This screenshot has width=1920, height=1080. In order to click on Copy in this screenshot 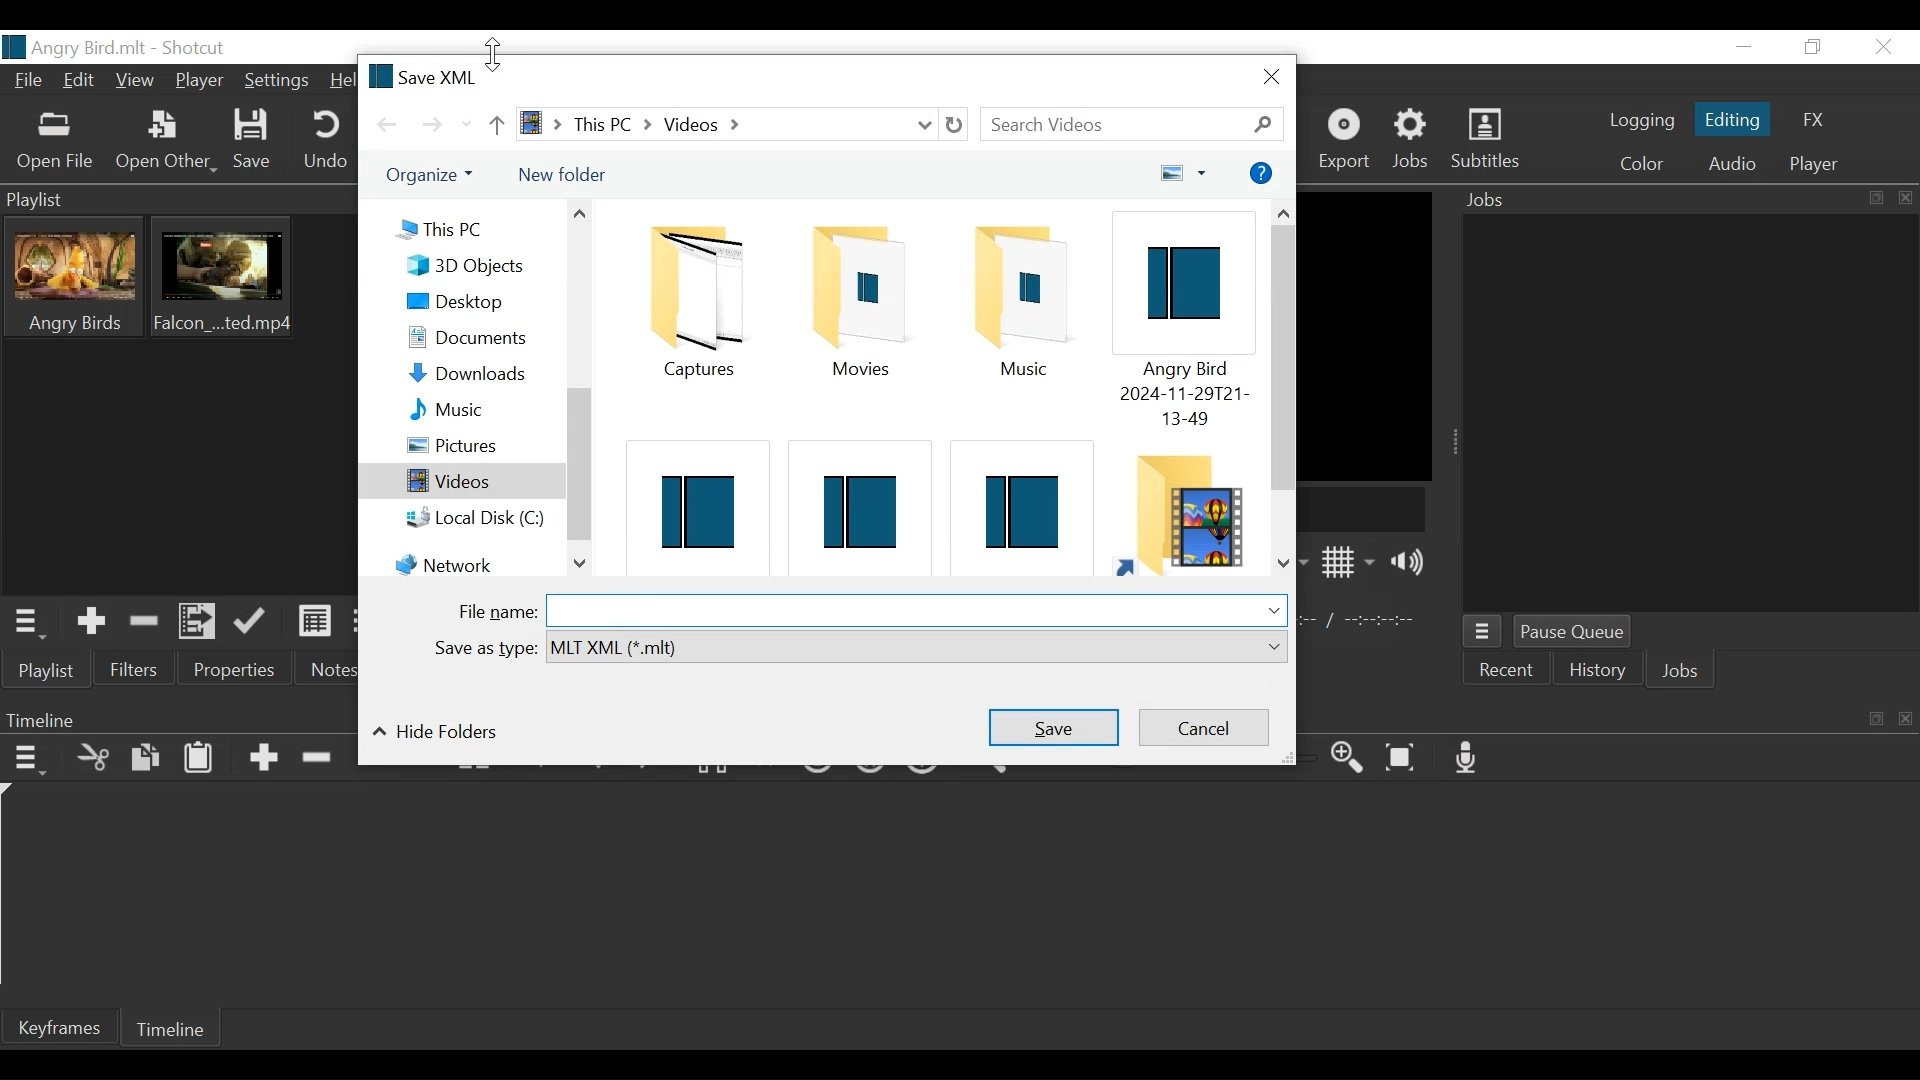, I will do `click(149, 758)`.